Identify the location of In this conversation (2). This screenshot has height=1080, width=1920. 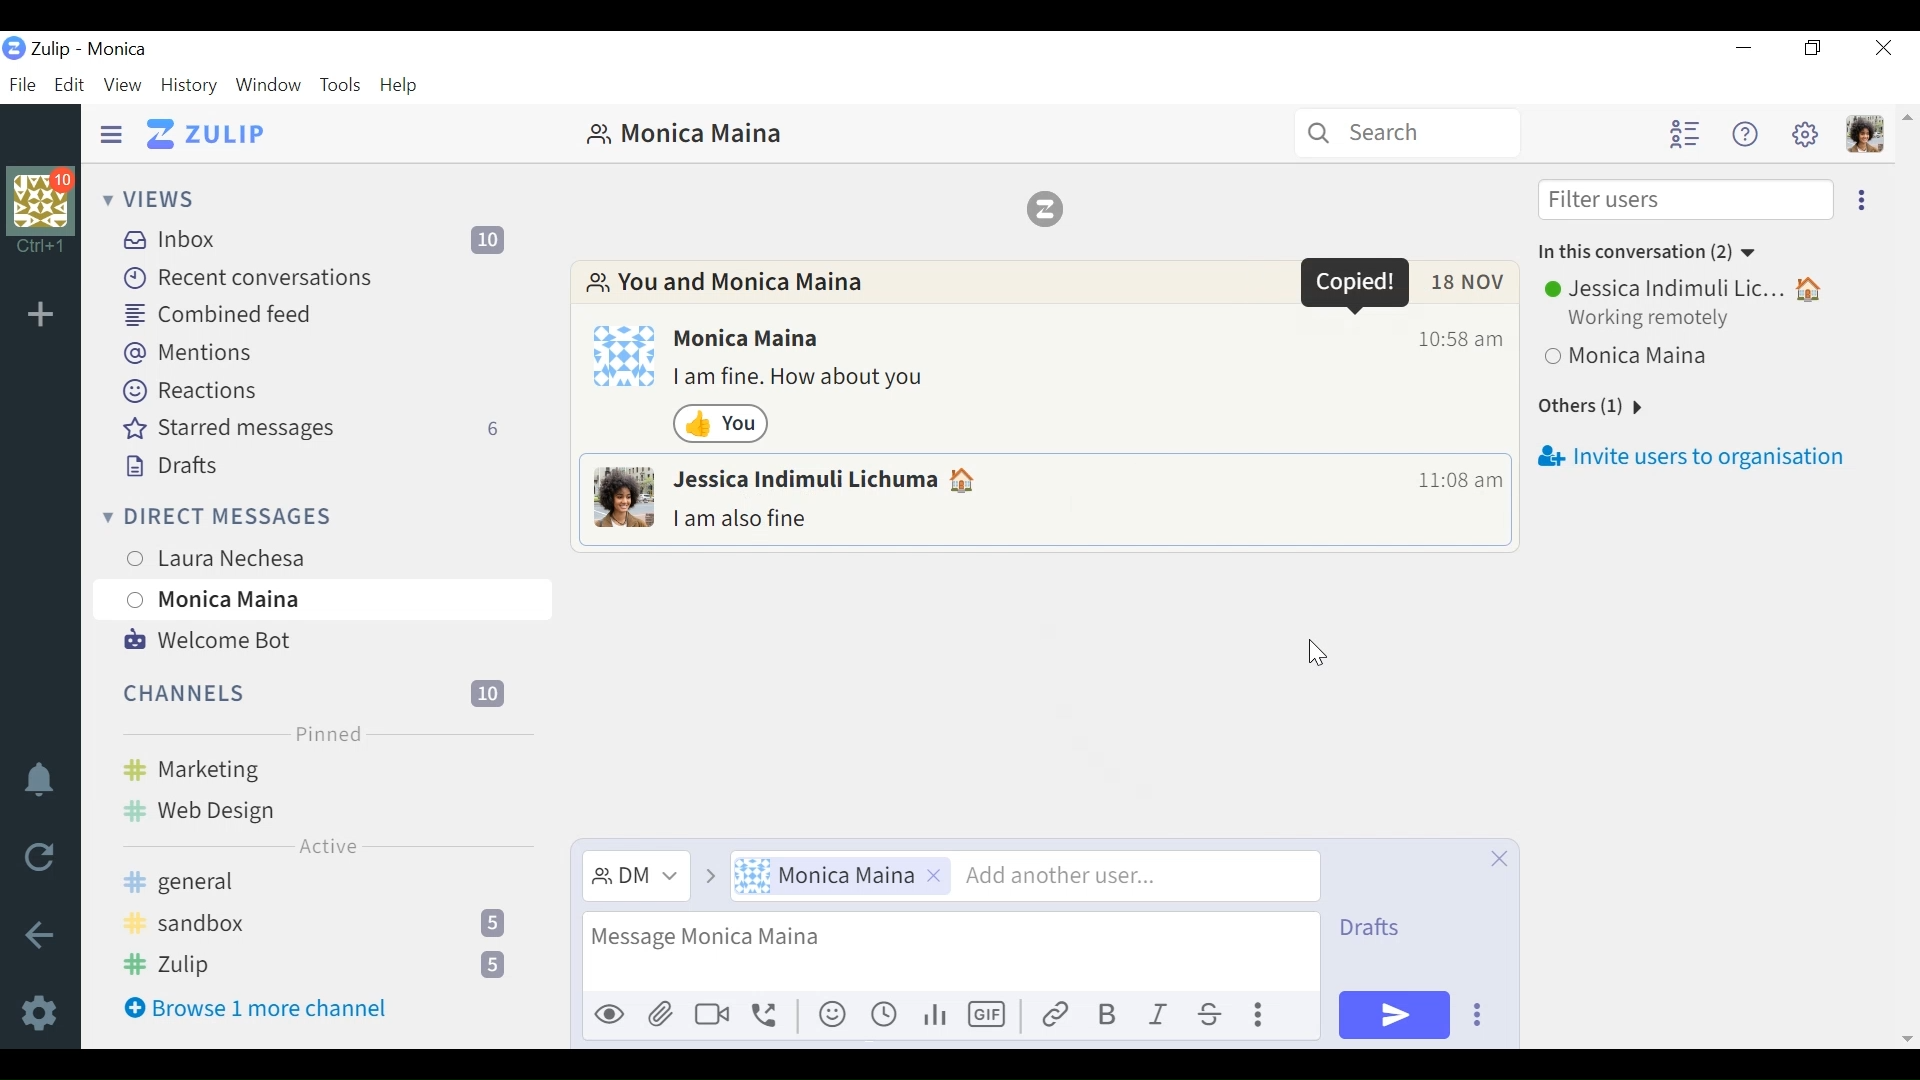
(1647, 250).